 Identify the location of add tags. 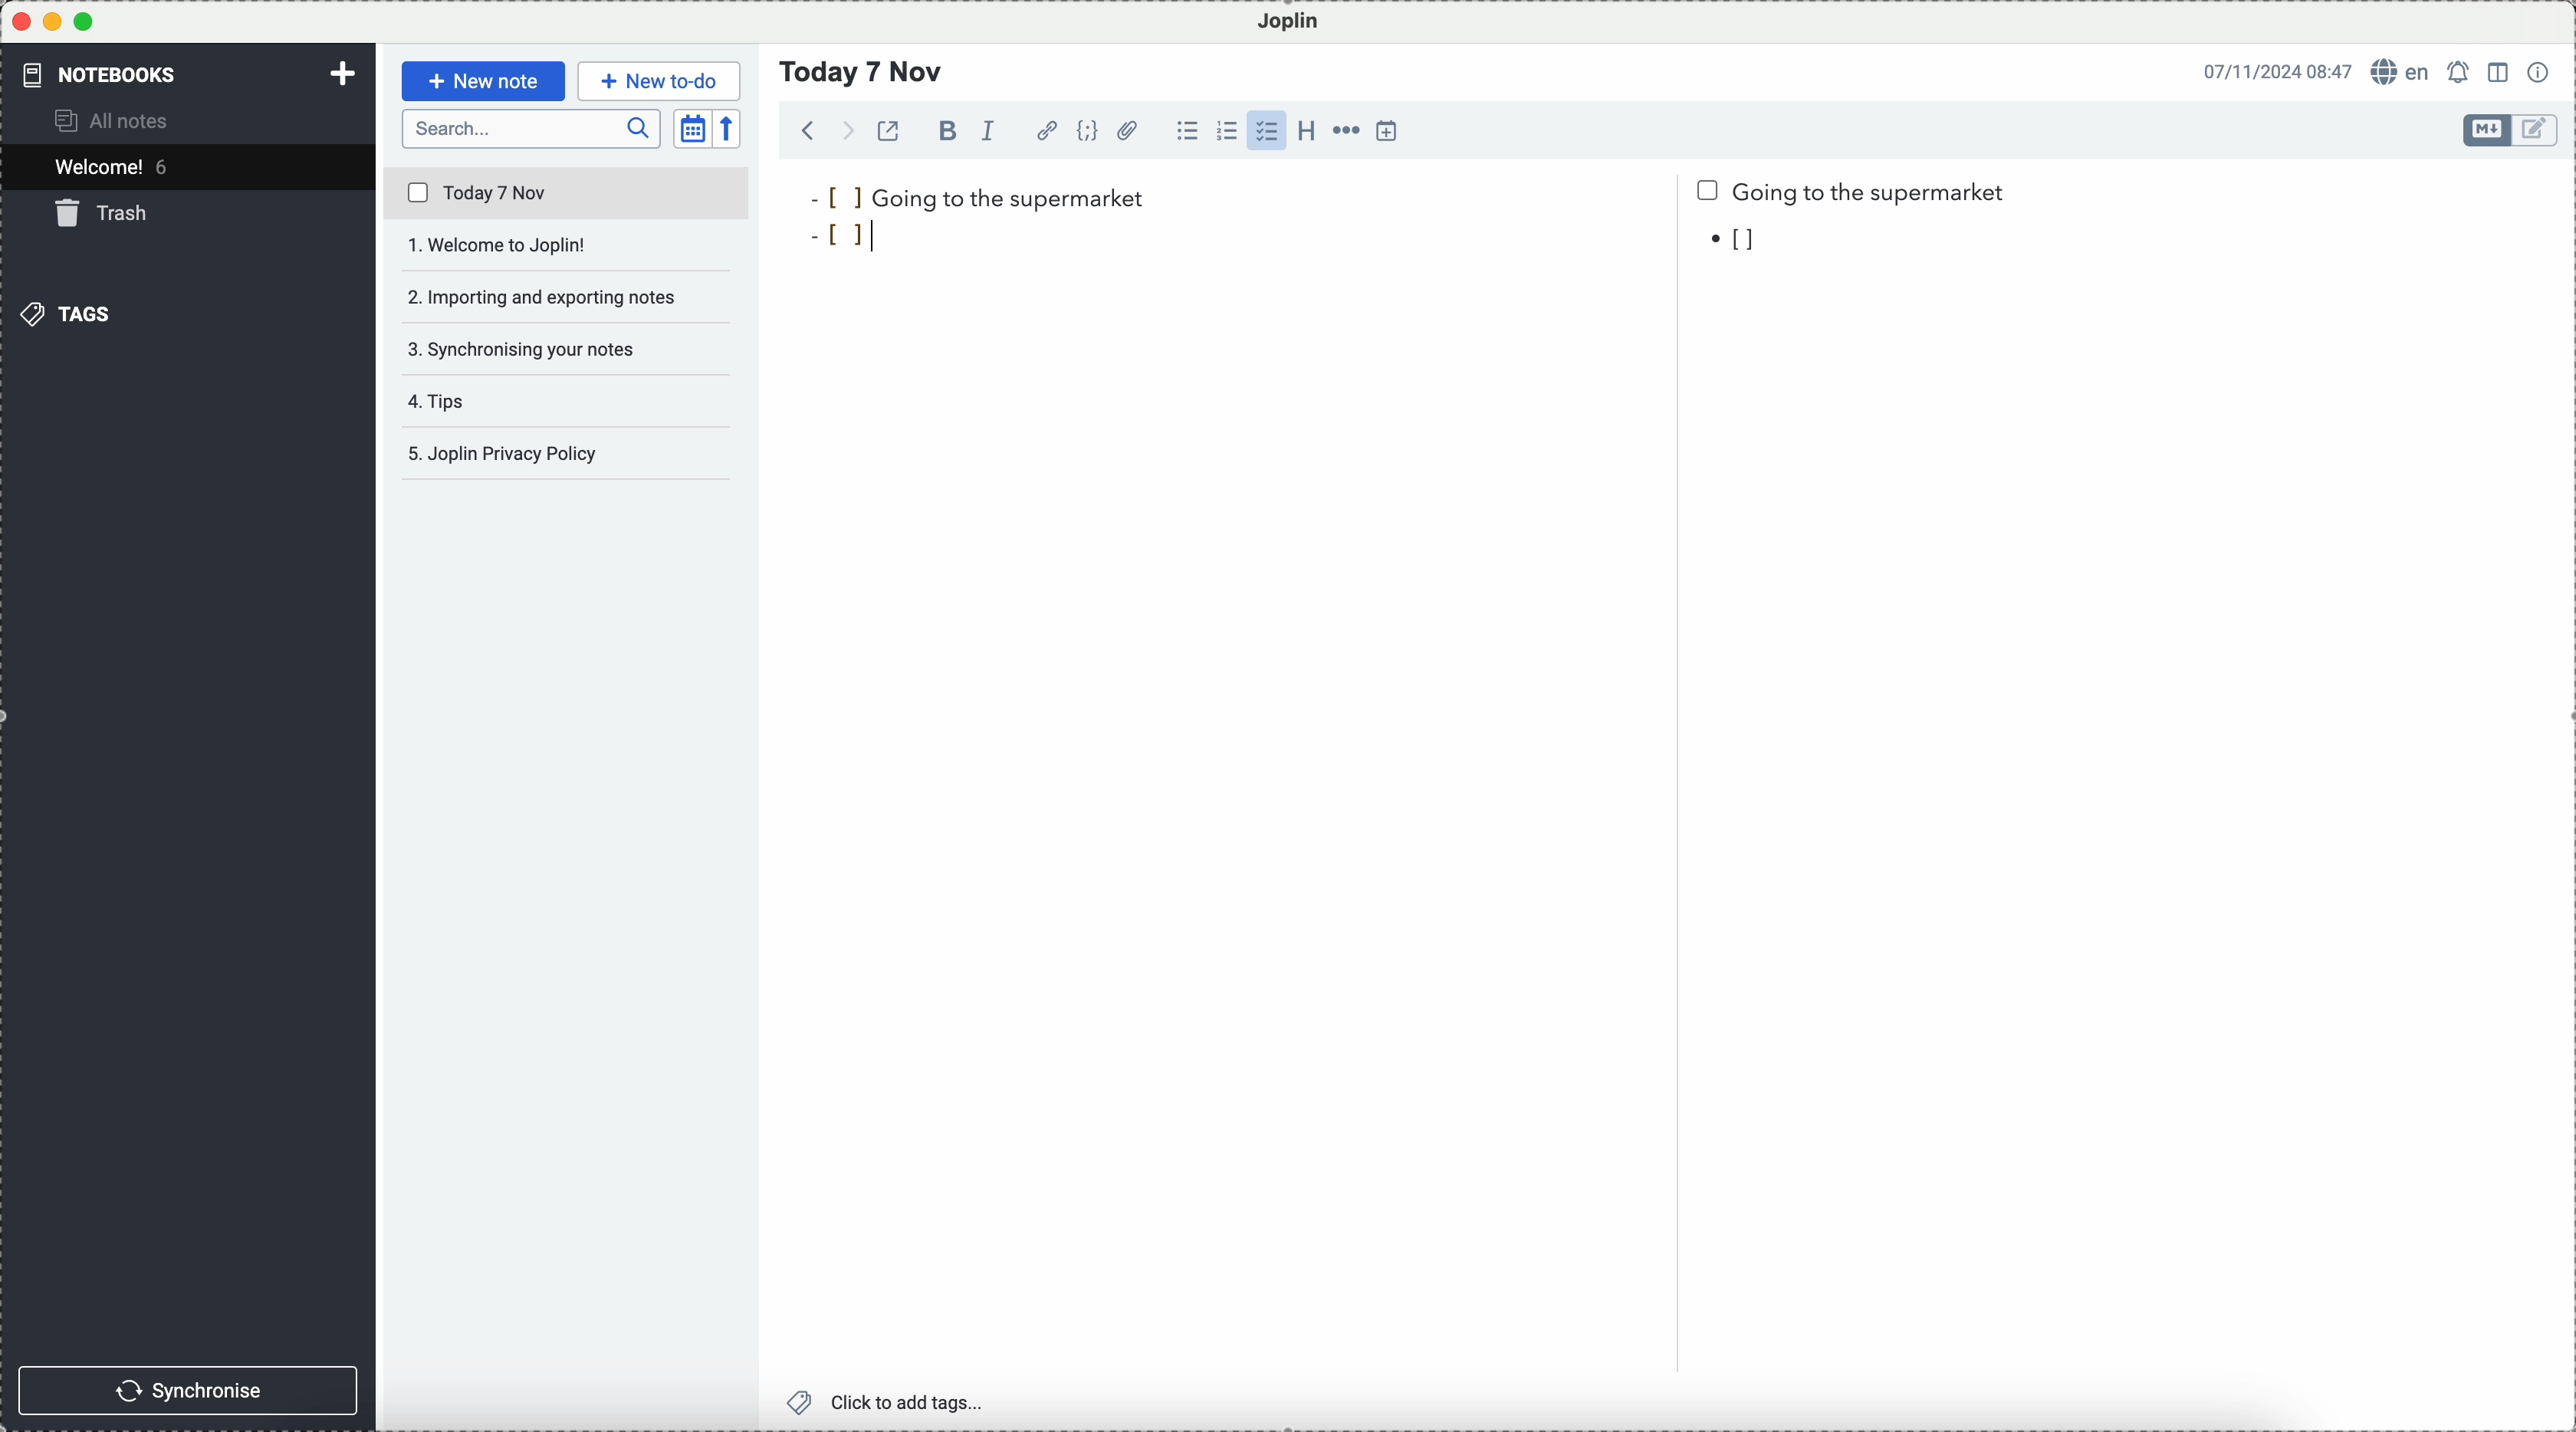
(889, 1403).